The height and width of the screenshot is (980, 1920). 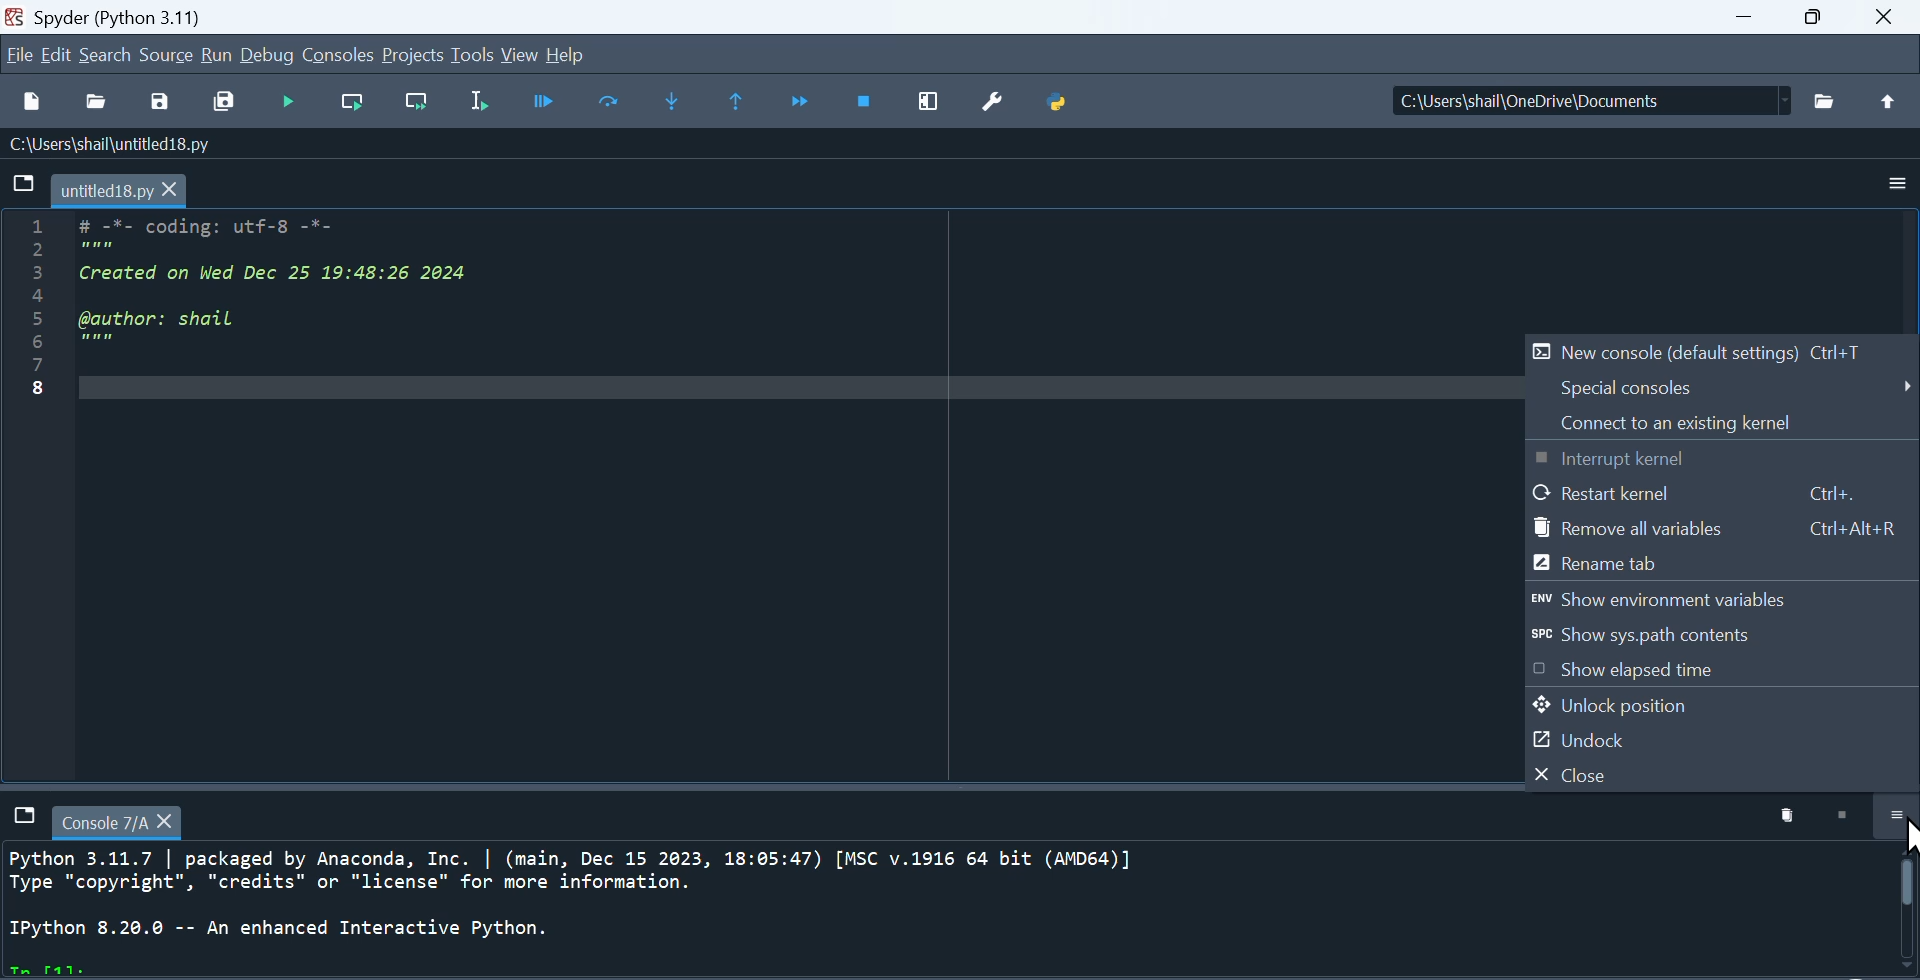 What do you see at coordinates (22, 182) in the screenshot?
I see `tab options` at bounding box center [22, 182].